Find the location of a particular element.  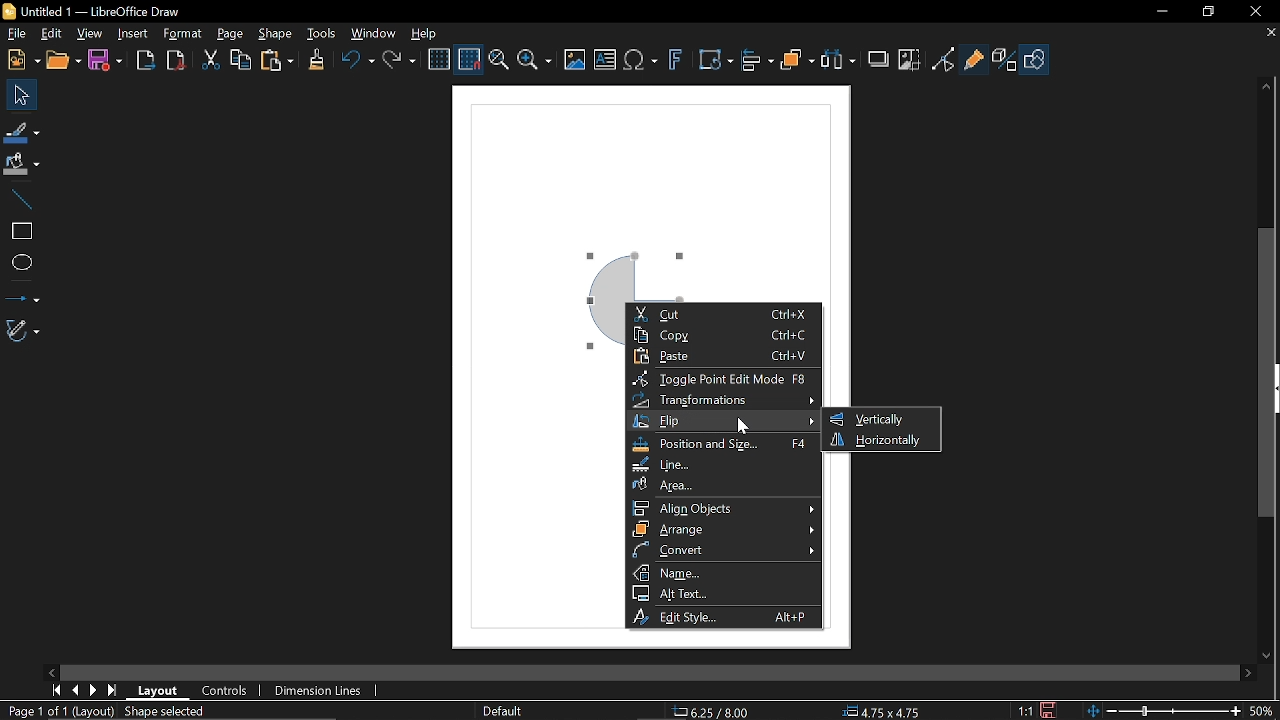

Next page is located at coordinates (93, 689).